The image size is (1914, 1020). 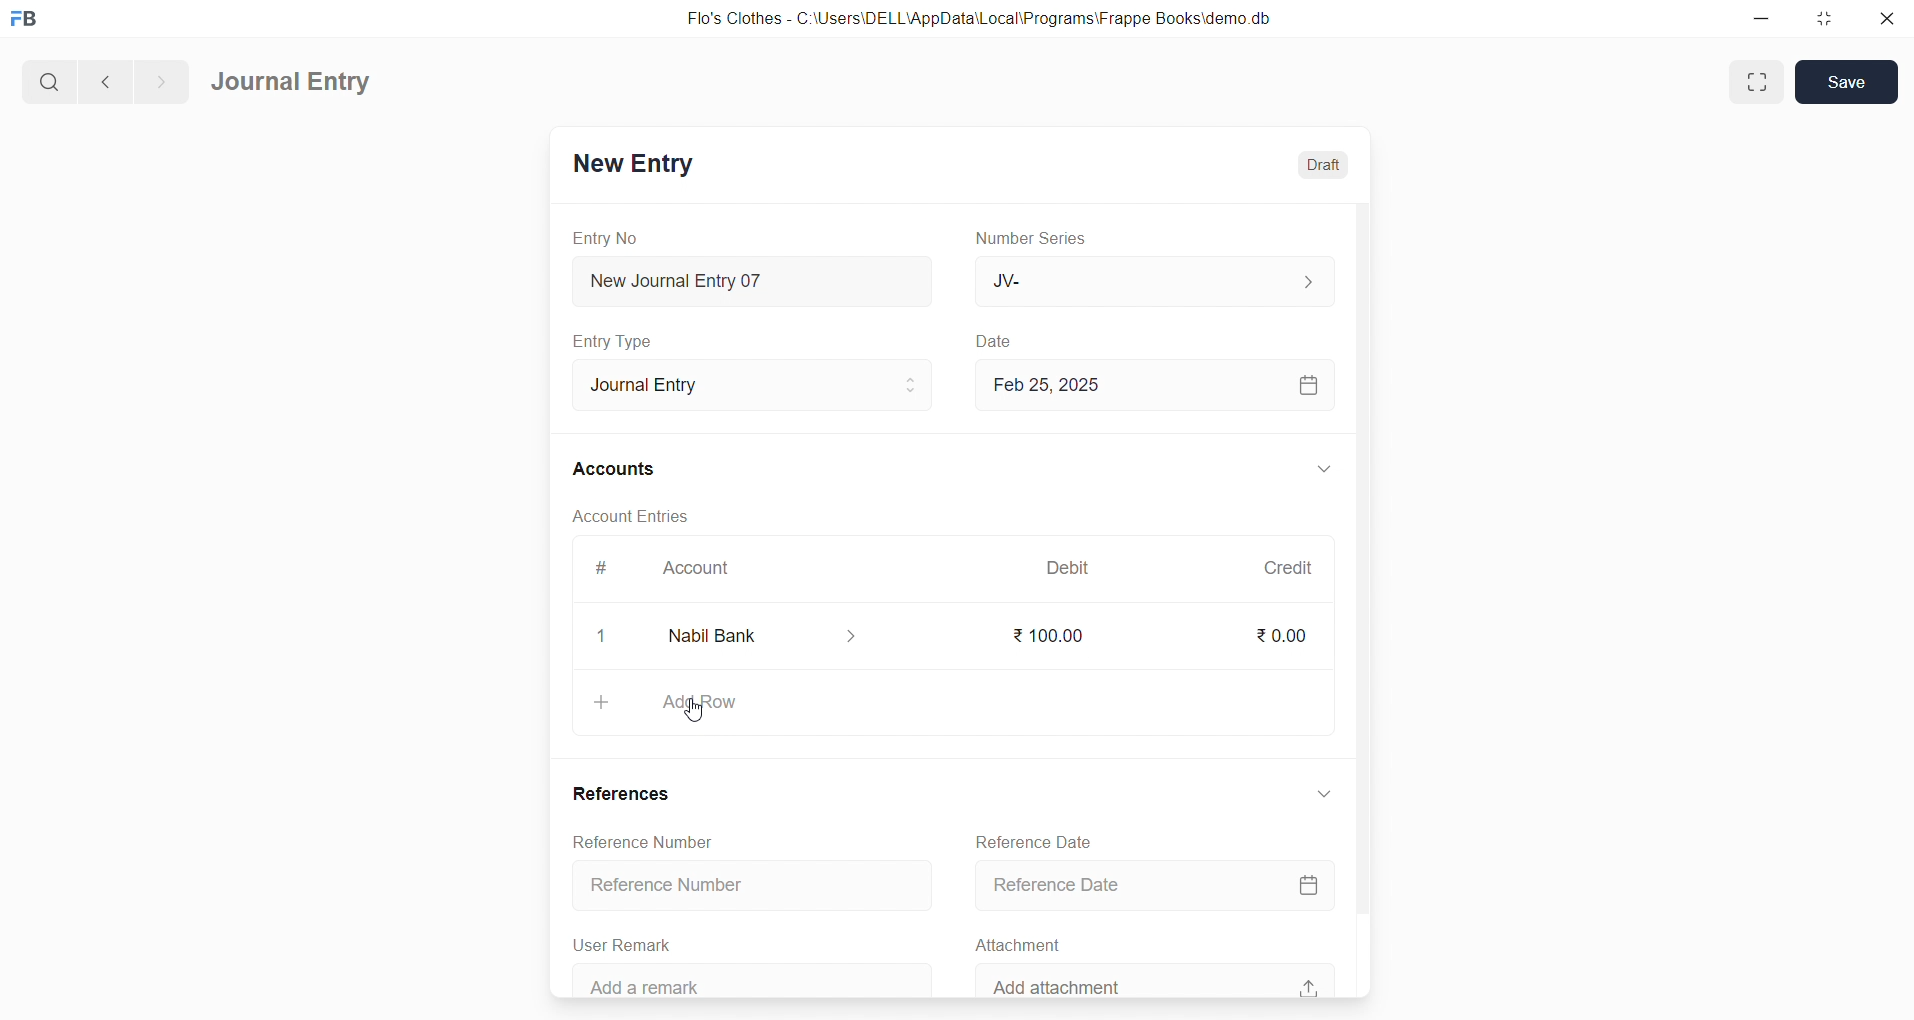 I want to click on ₹ 0.00, so click(x=1280, y=635).